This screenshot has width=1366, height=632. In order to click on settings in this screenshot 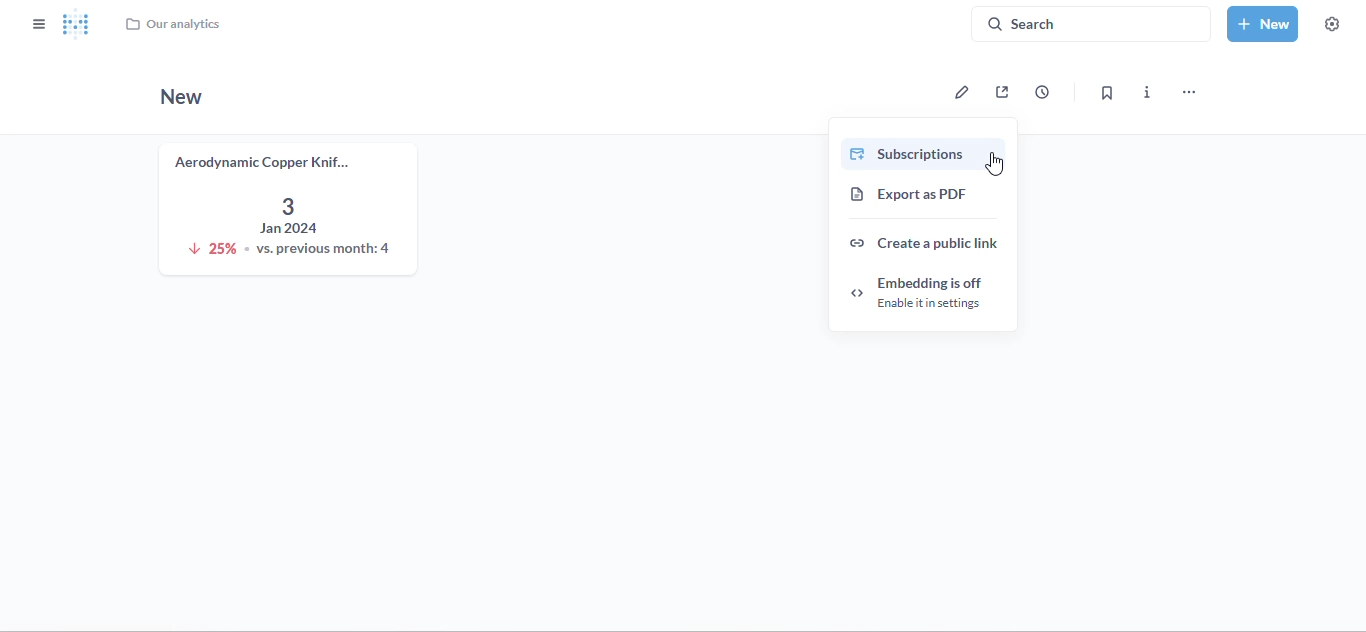, I will do `click(1332, 24)`.